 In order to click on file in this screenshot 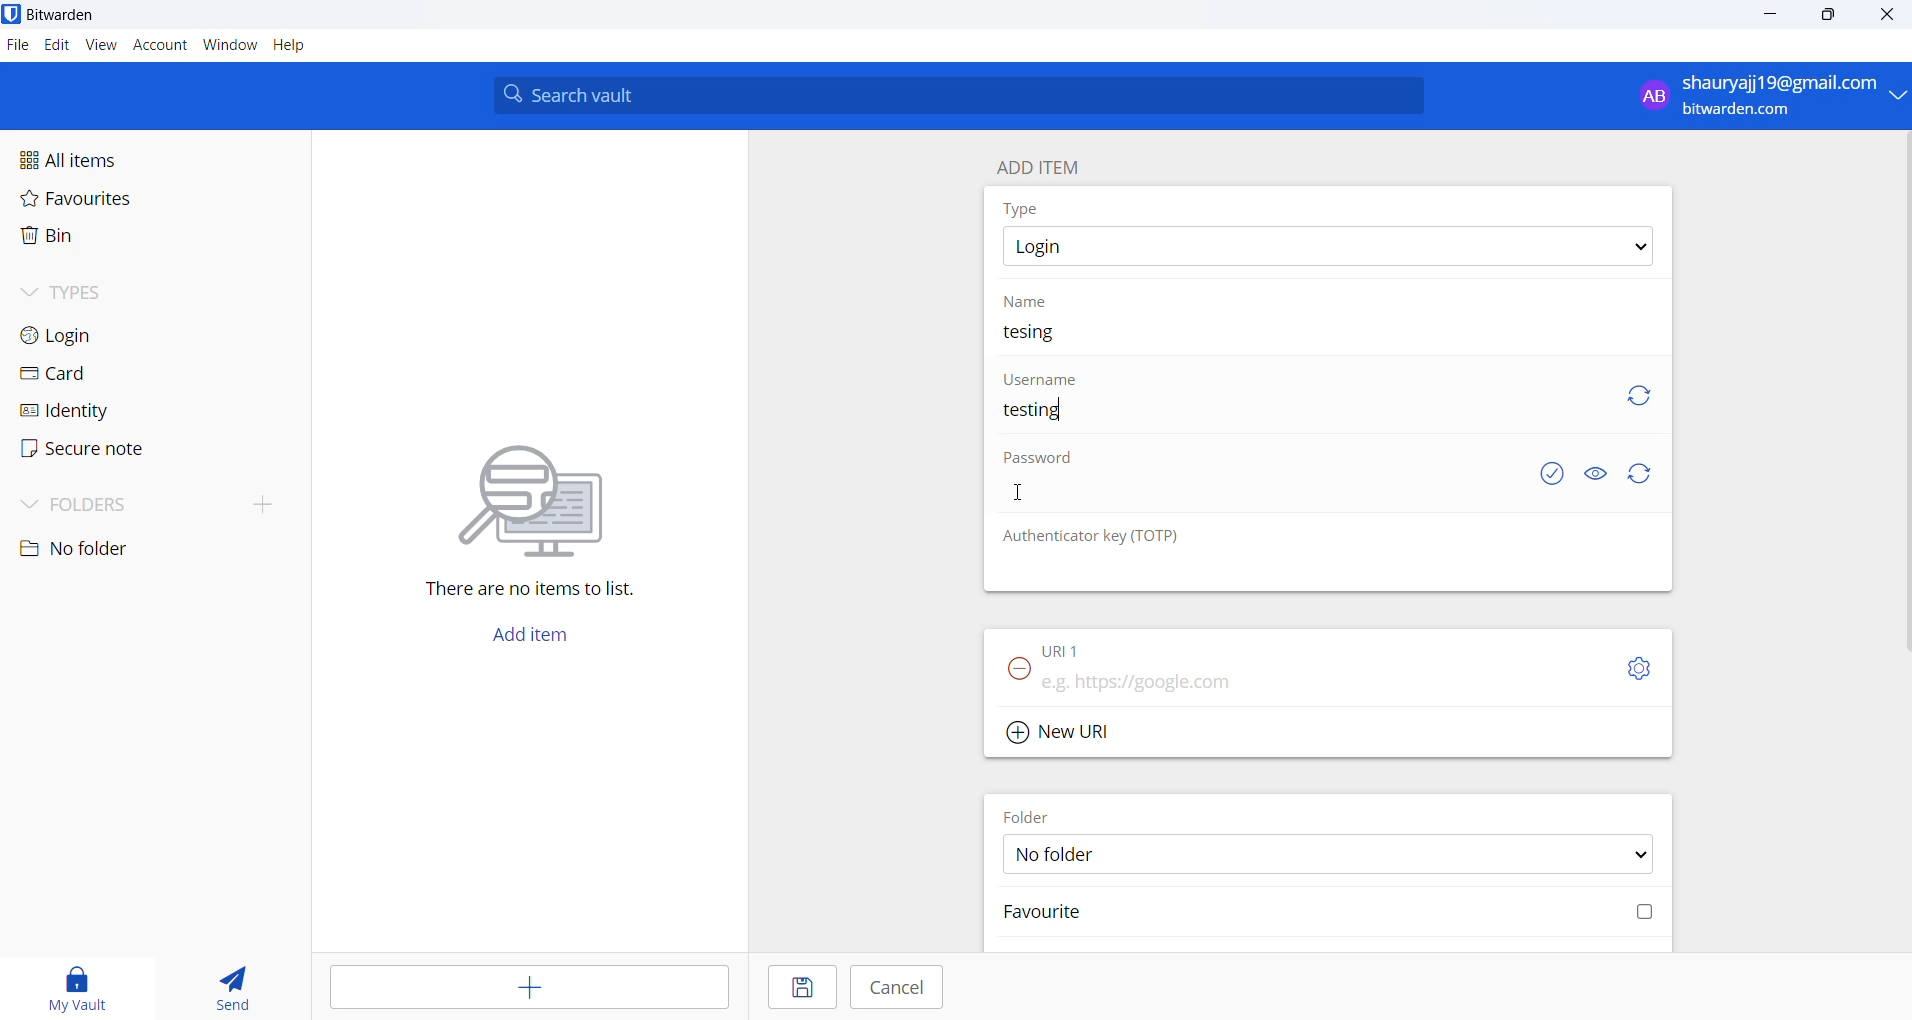, I will do `click(17, 46)`.